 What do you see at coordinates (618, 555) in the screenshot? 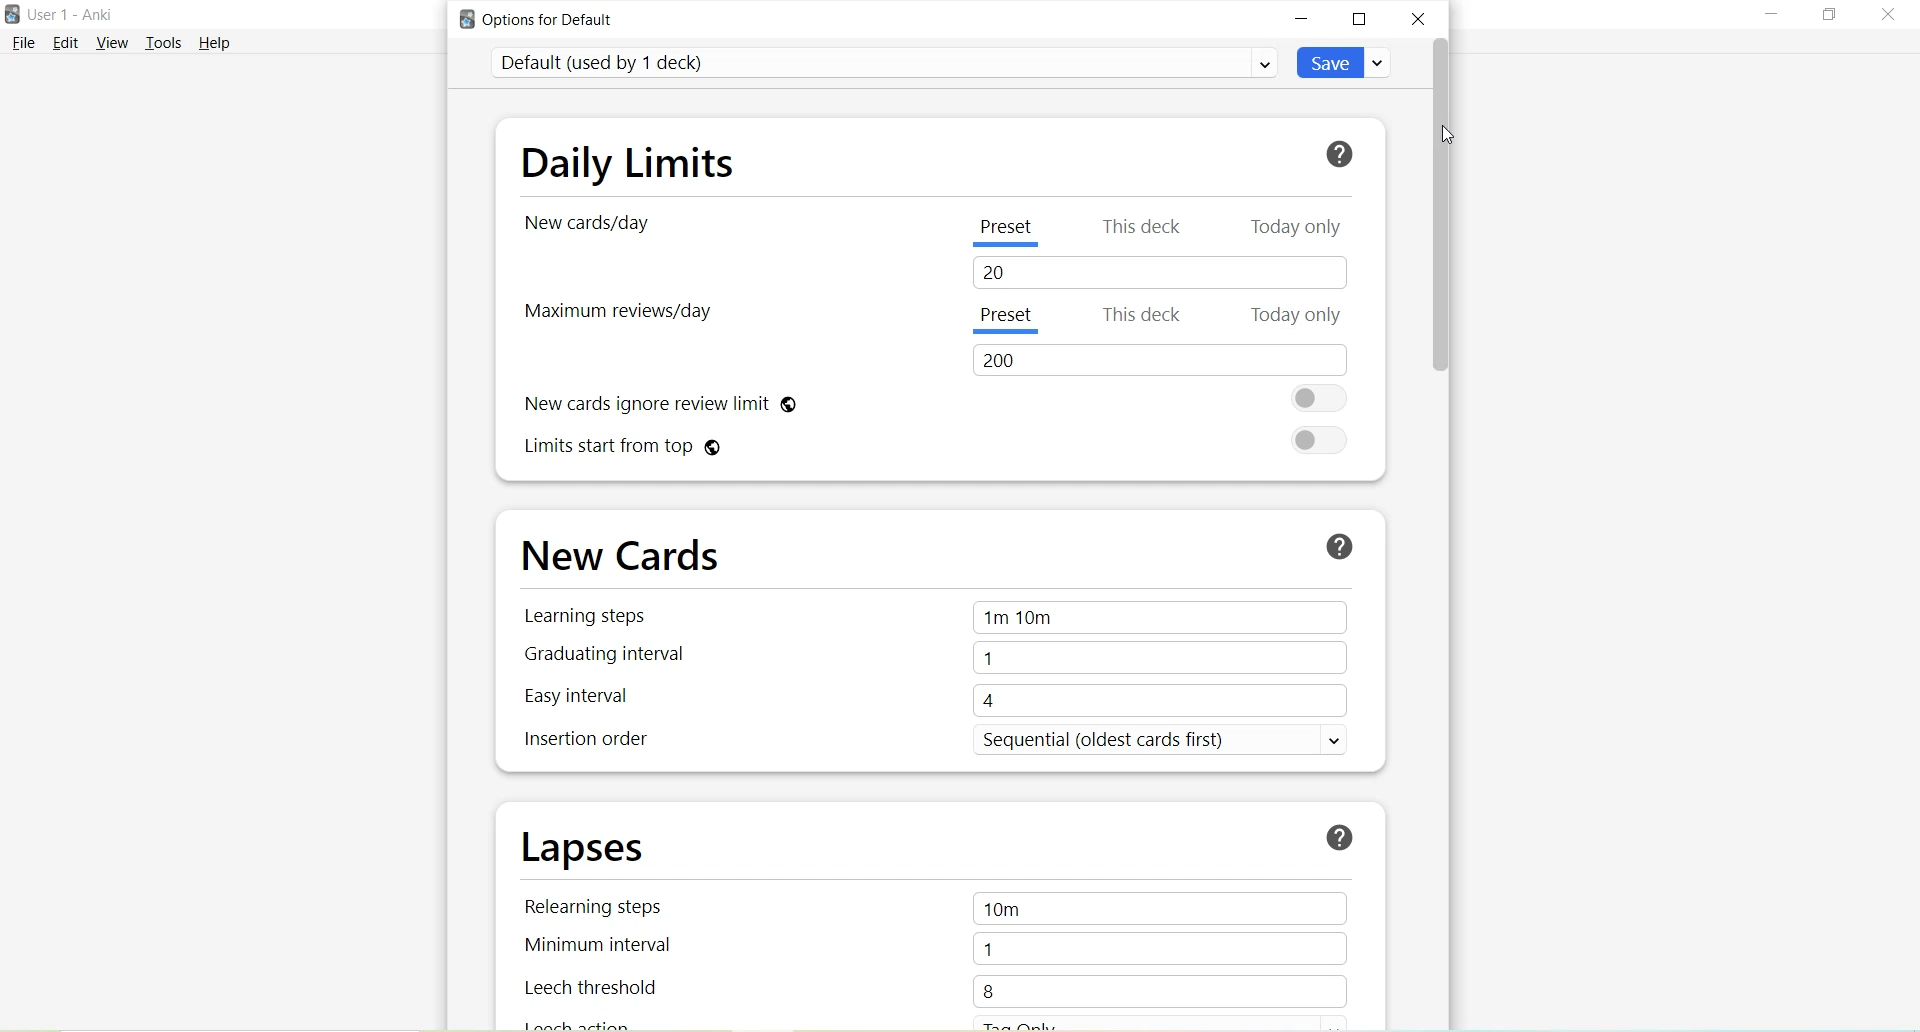
I see `New Cards` at bounding box center [618, 555].